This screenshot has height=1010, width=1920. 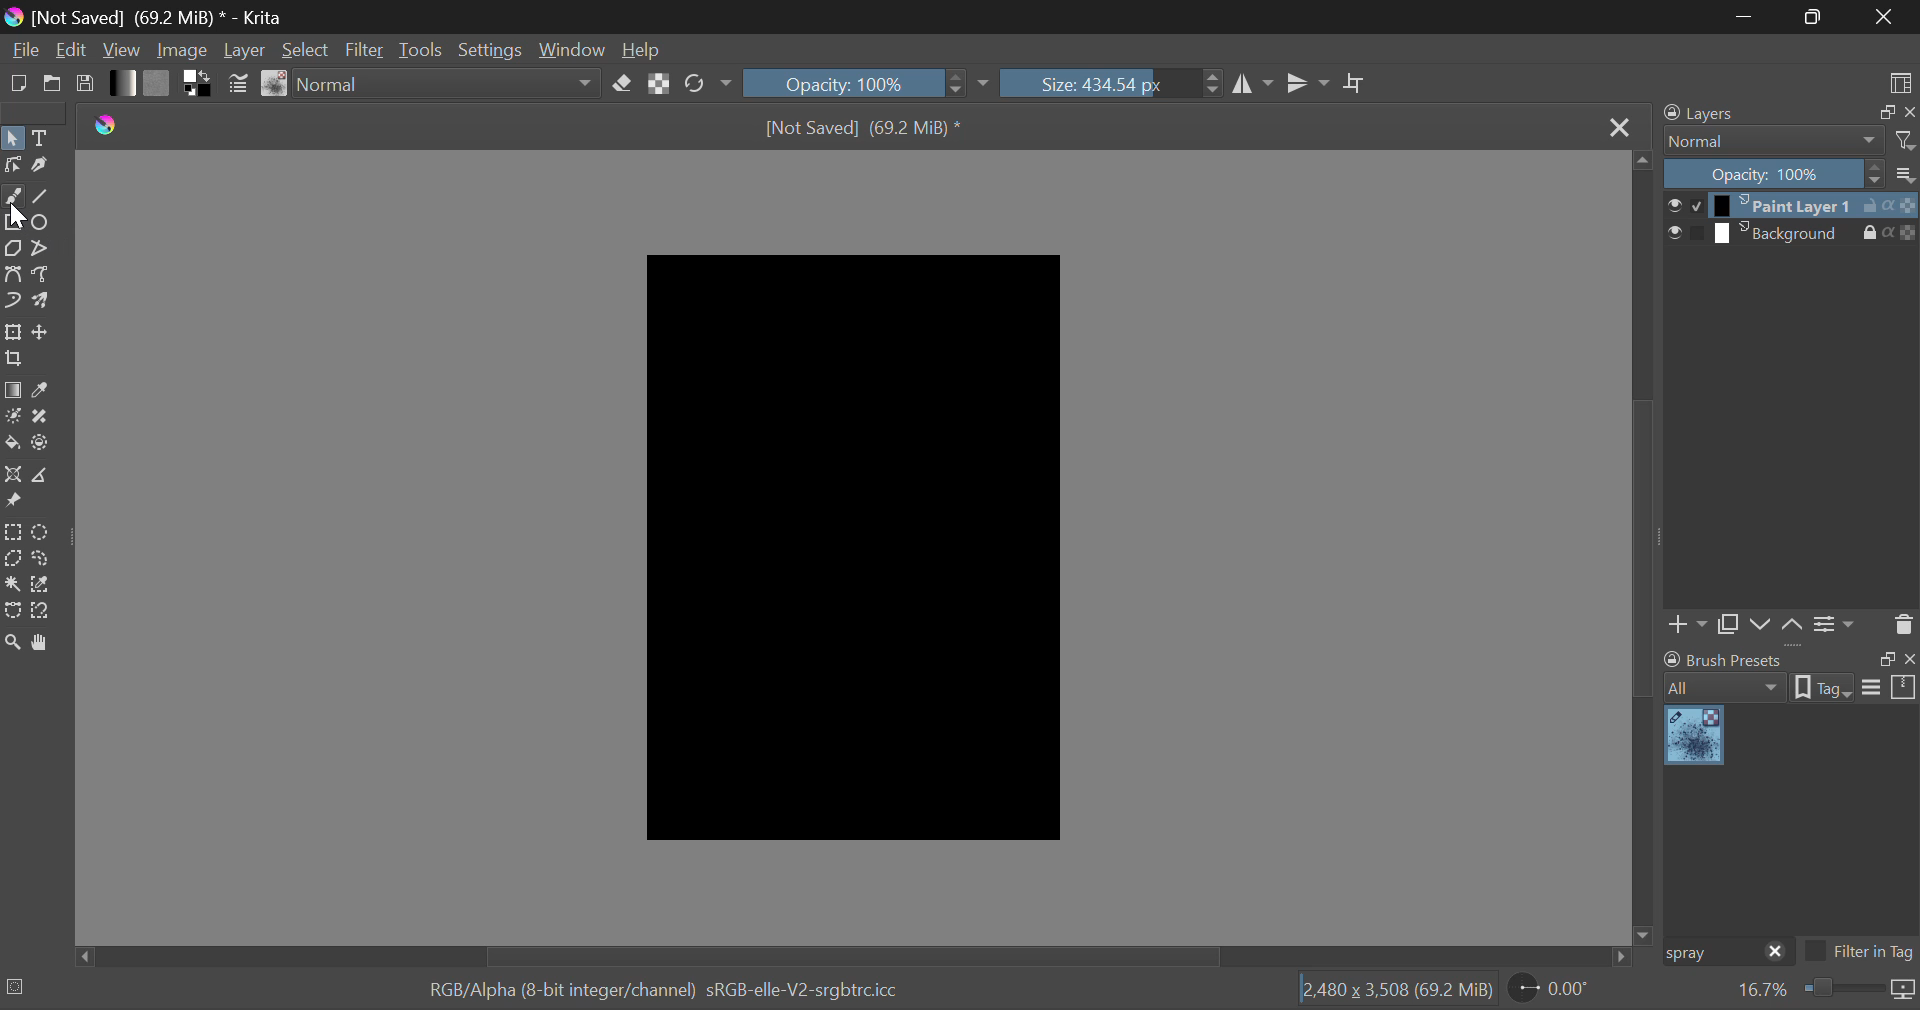 What do you see at coordinates (44, 136) in the screenshot?
I see `Text` at bounding box center [44, 136].